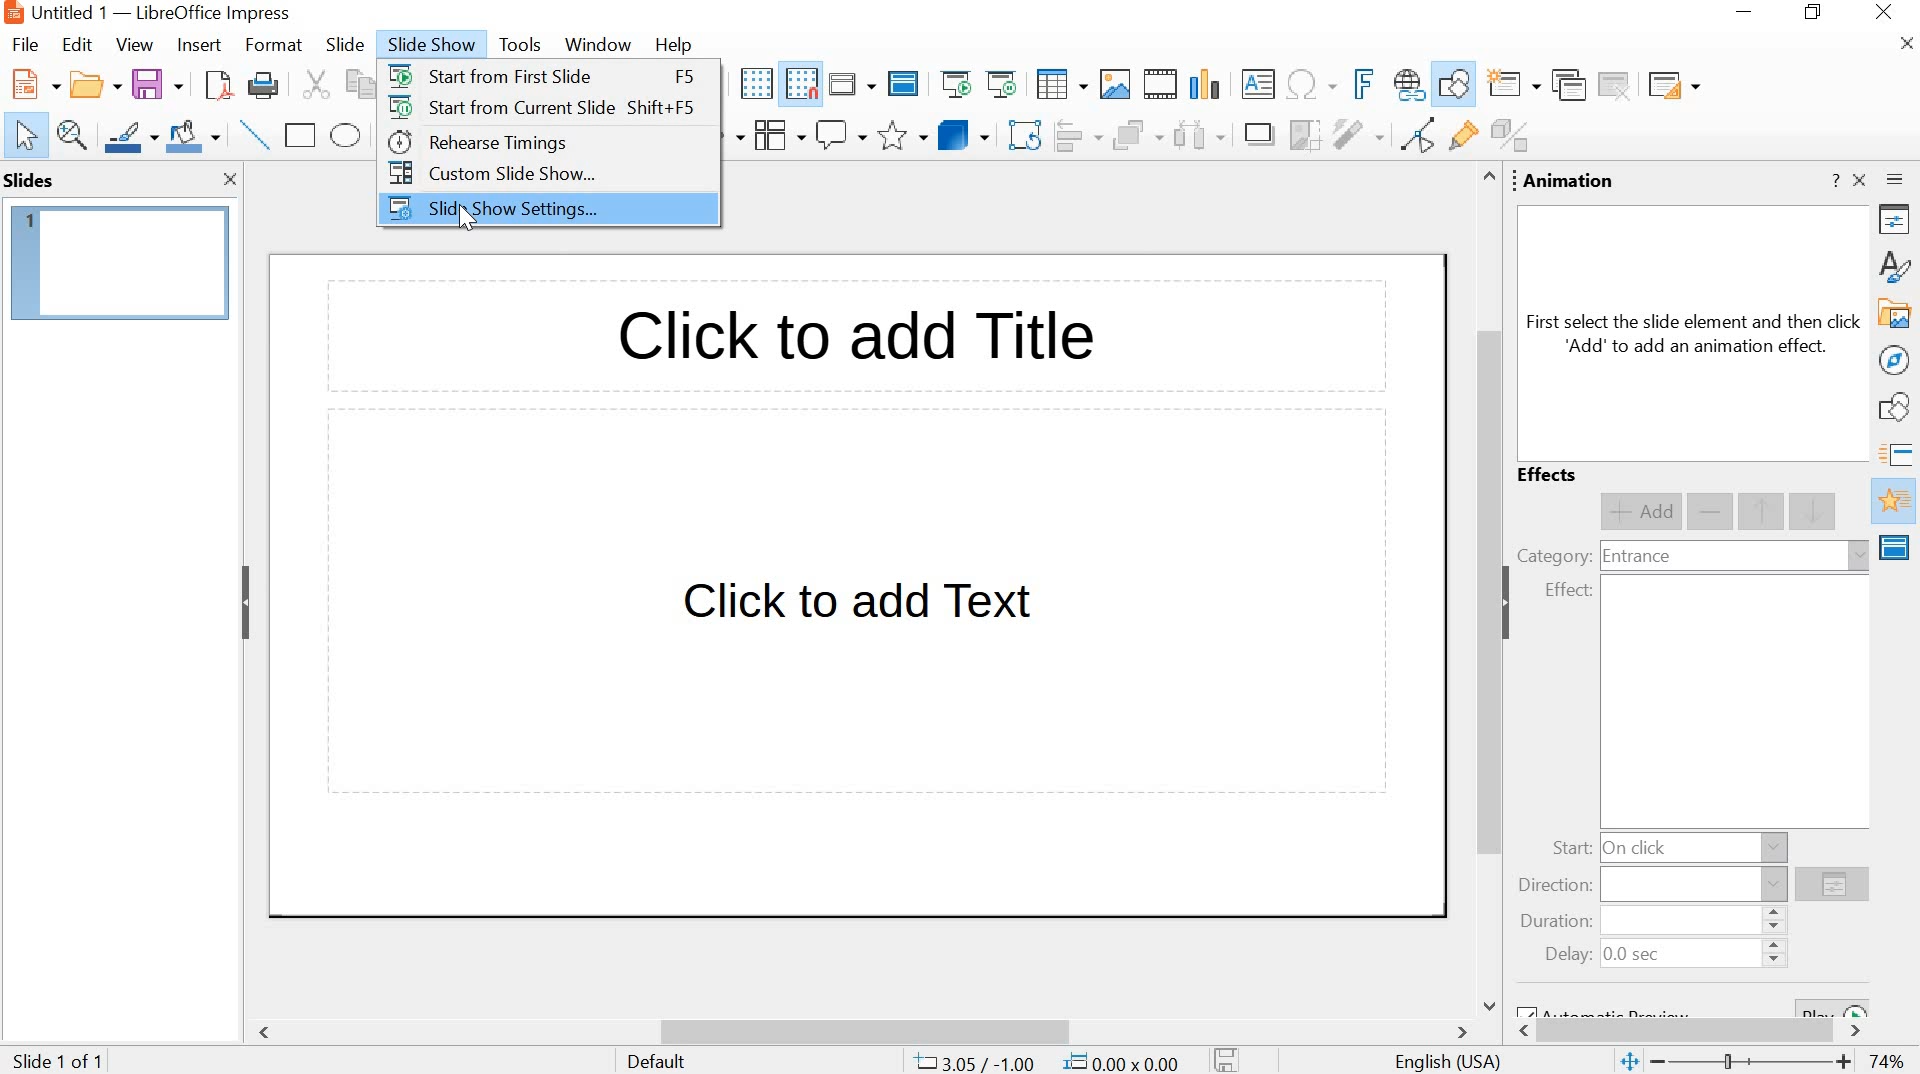  Describe the element at coordinates (62, 1058) in the screenshot. I see `slide 1 of 1` at that location.